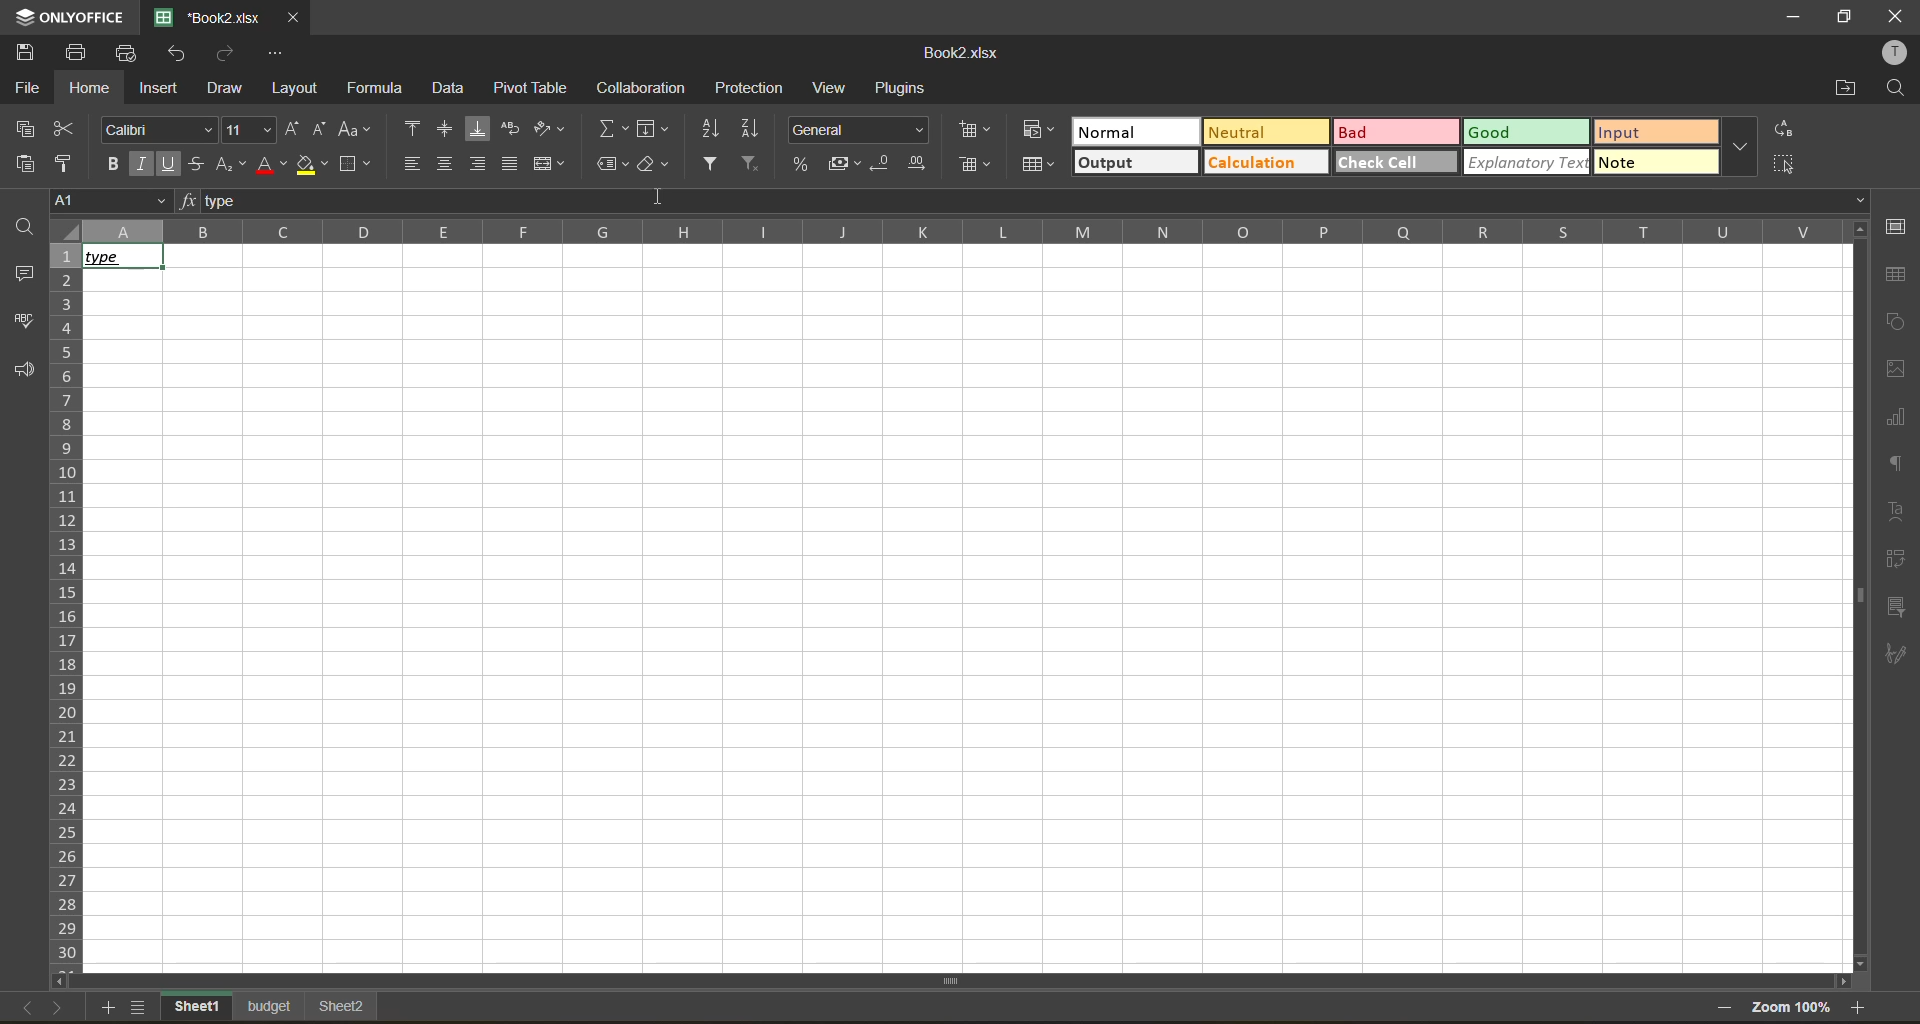 The width and height of the screenshot is (1920, 1024). I want to click on home, so click(89, 89).